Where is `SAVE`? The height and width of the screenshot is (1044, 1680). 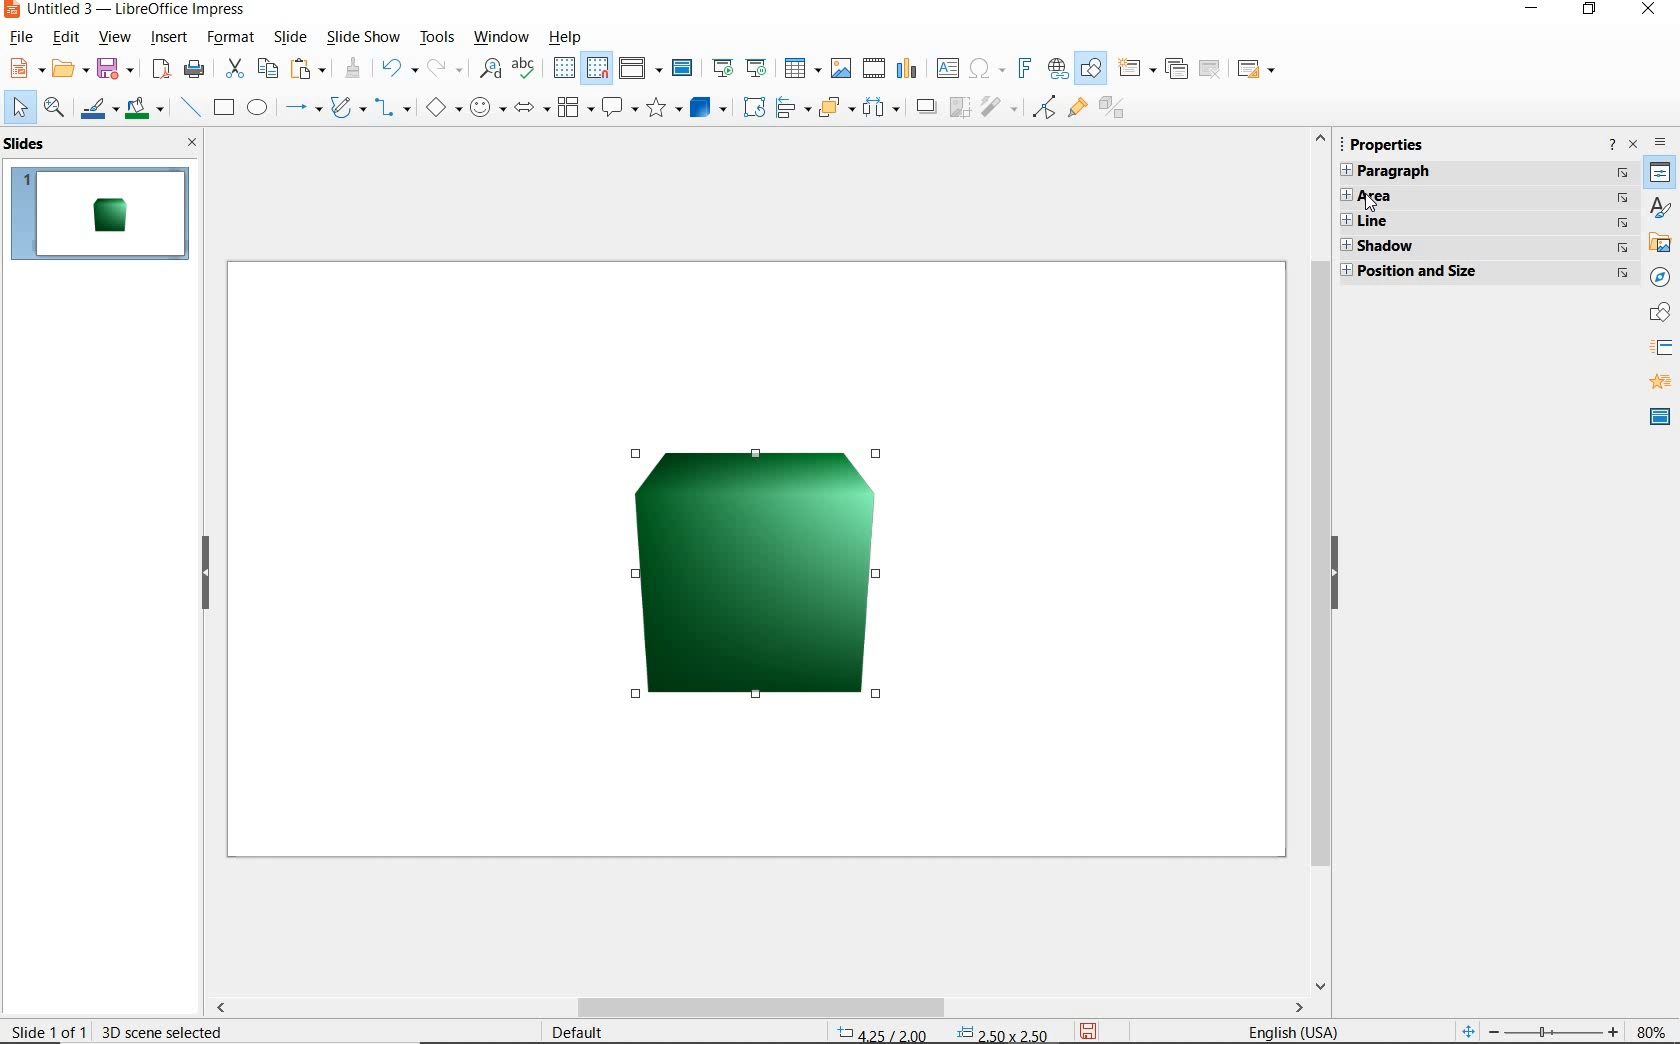
SAVE is located at coordinates (1094, 1030).